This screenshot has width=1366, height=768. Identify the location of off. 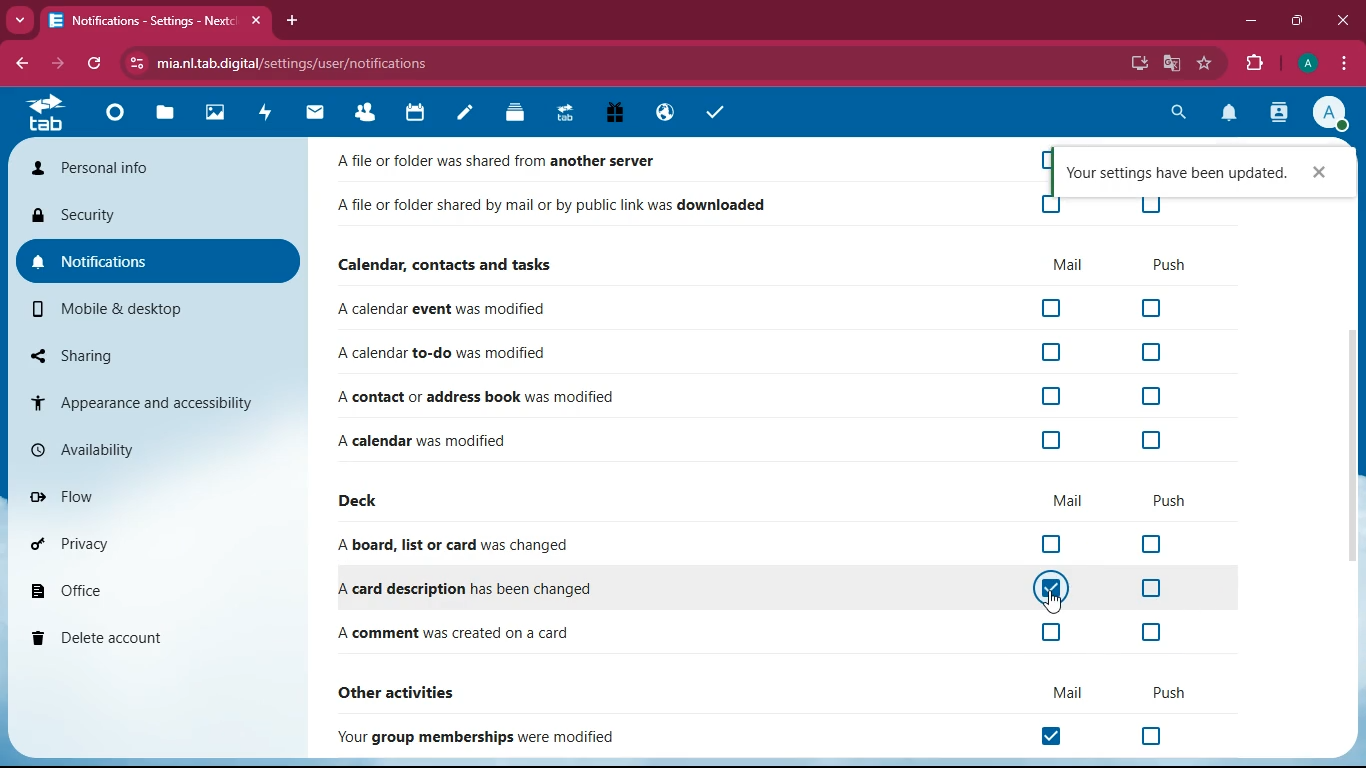
(1039, 160).